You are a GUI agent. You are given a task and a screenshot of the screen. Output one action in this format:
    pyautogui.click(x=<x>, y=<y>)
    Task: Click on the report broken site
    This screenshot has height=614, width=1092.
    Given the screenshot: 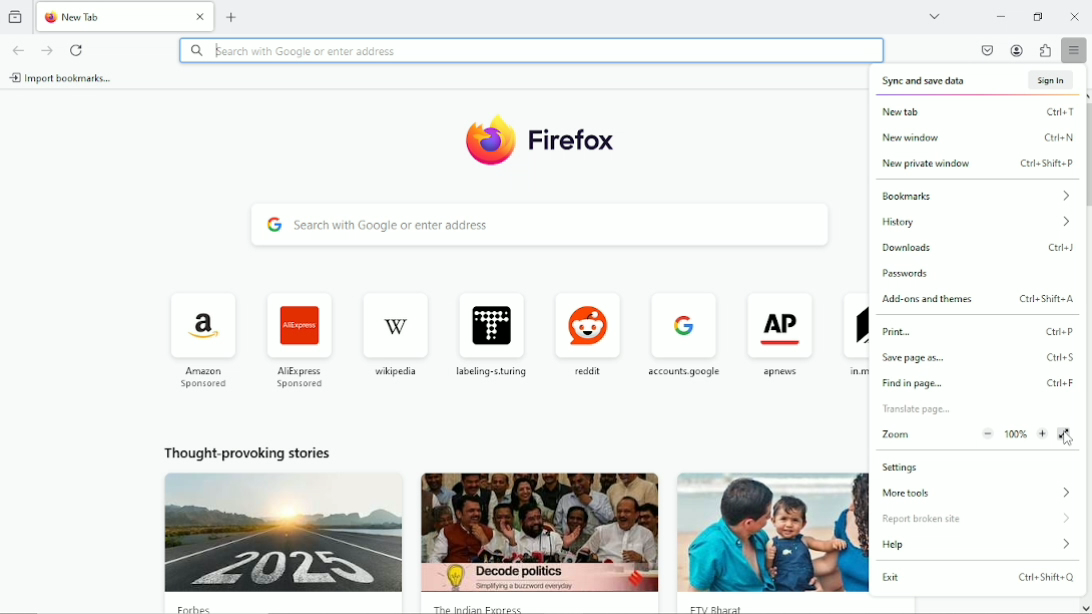 What is the action you would take?
    pyautogui.click(x=978, y=518)
    